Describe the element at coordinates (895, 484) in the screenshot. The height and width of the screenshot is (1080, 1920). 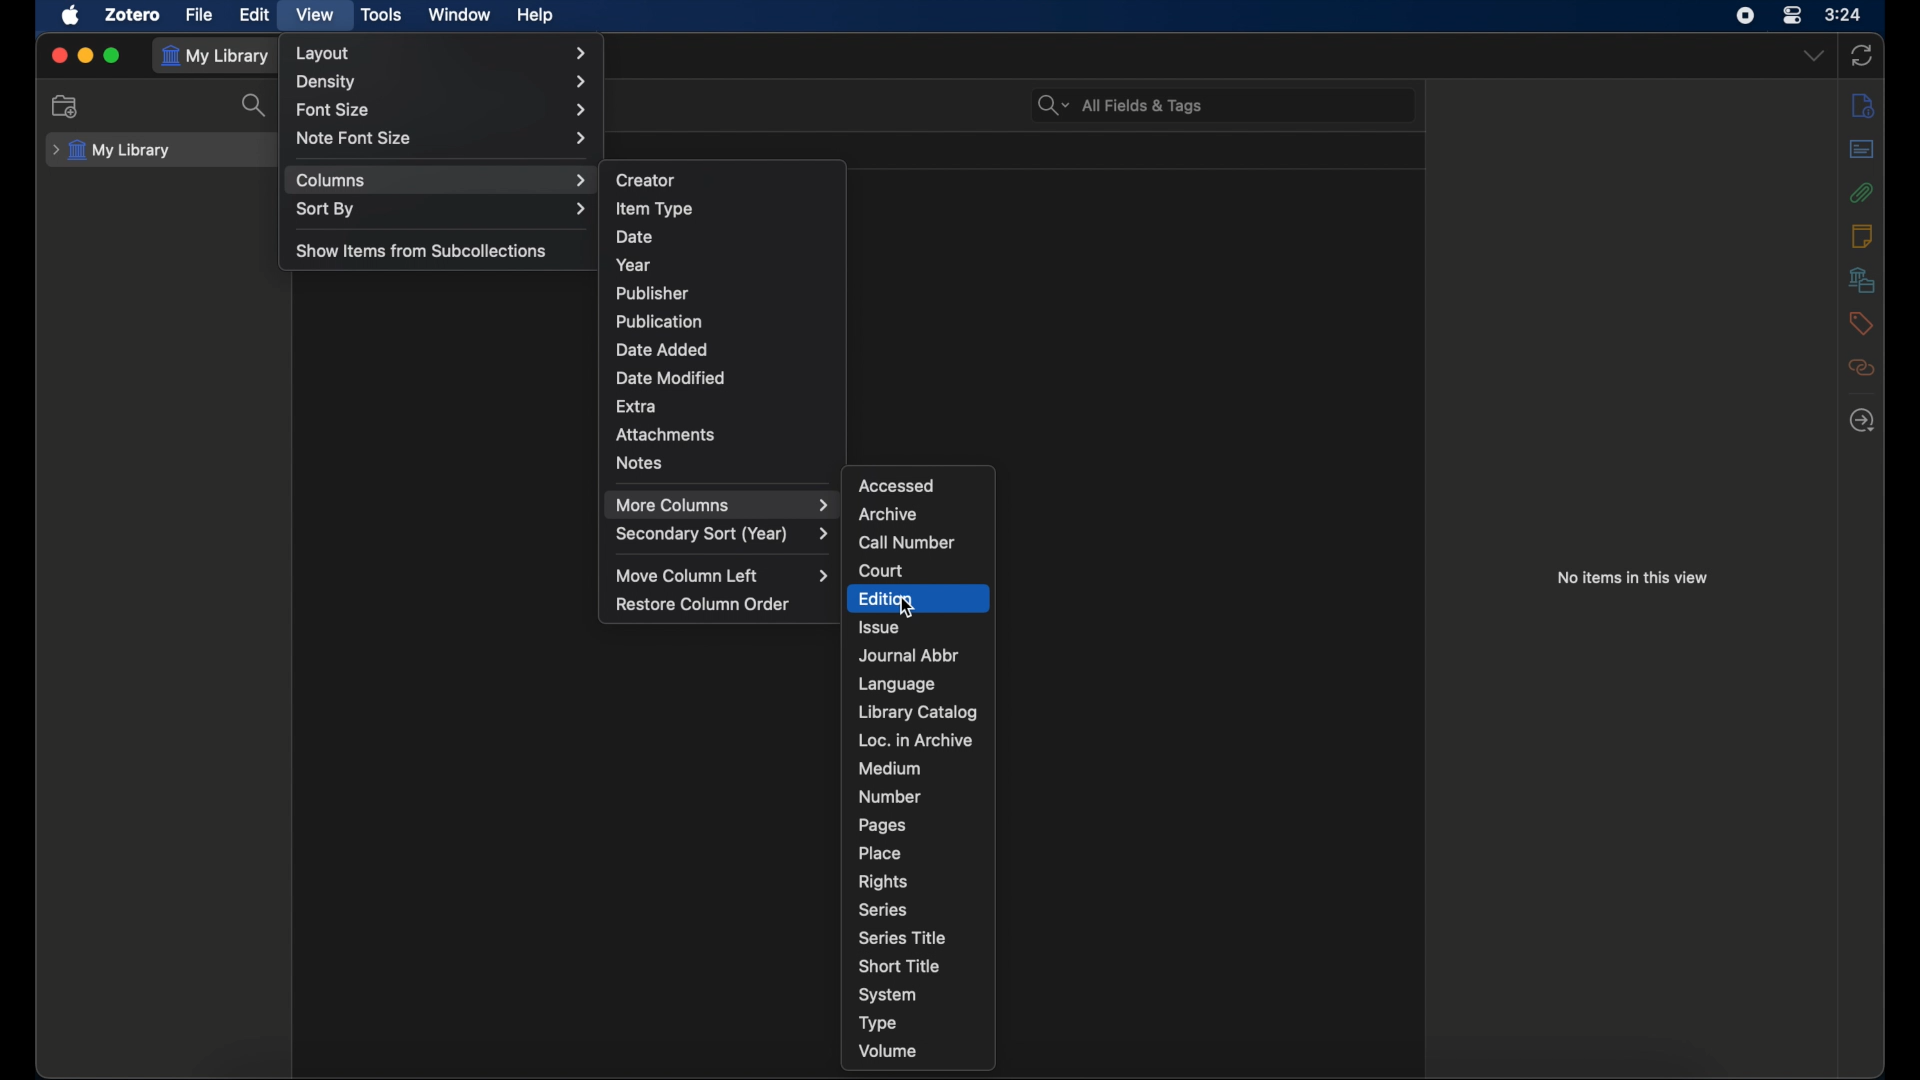
I see `accessed` at that location.